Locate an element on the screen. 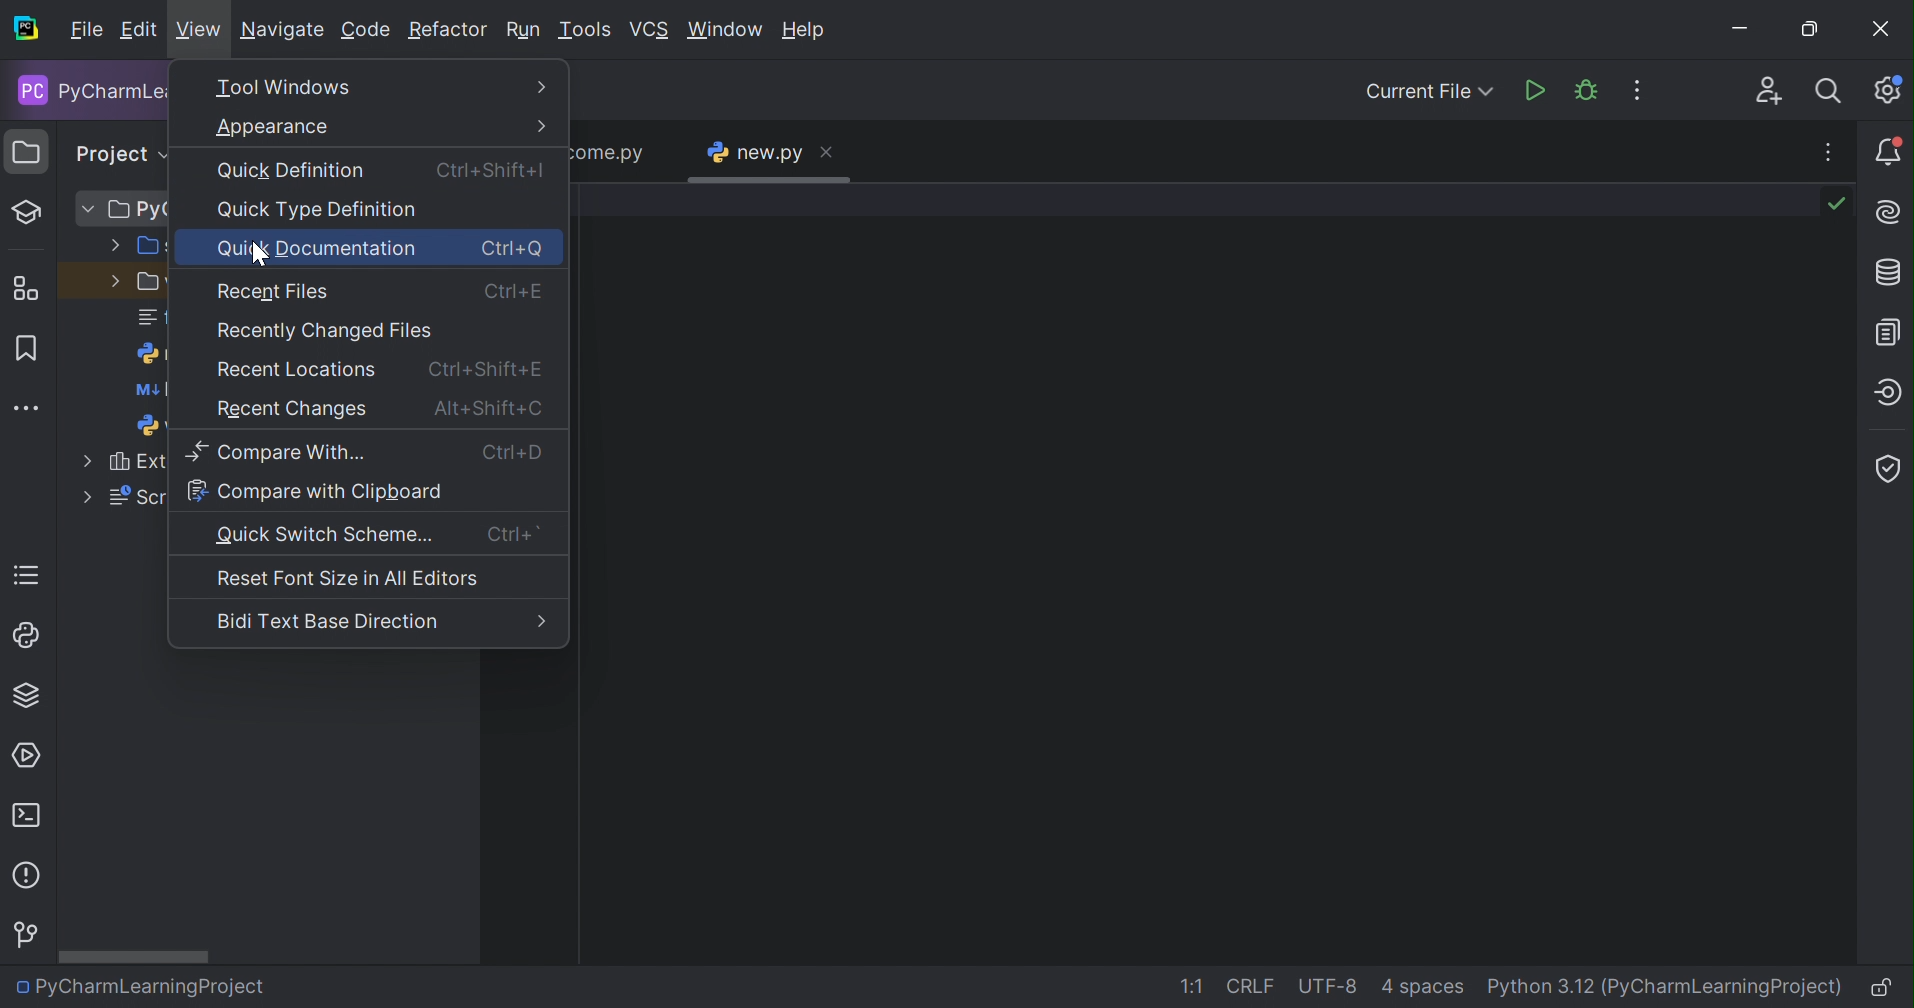 Image resolution: width=1914 pixels, height=1008 pixels. File is located at coordinates (85, 30).